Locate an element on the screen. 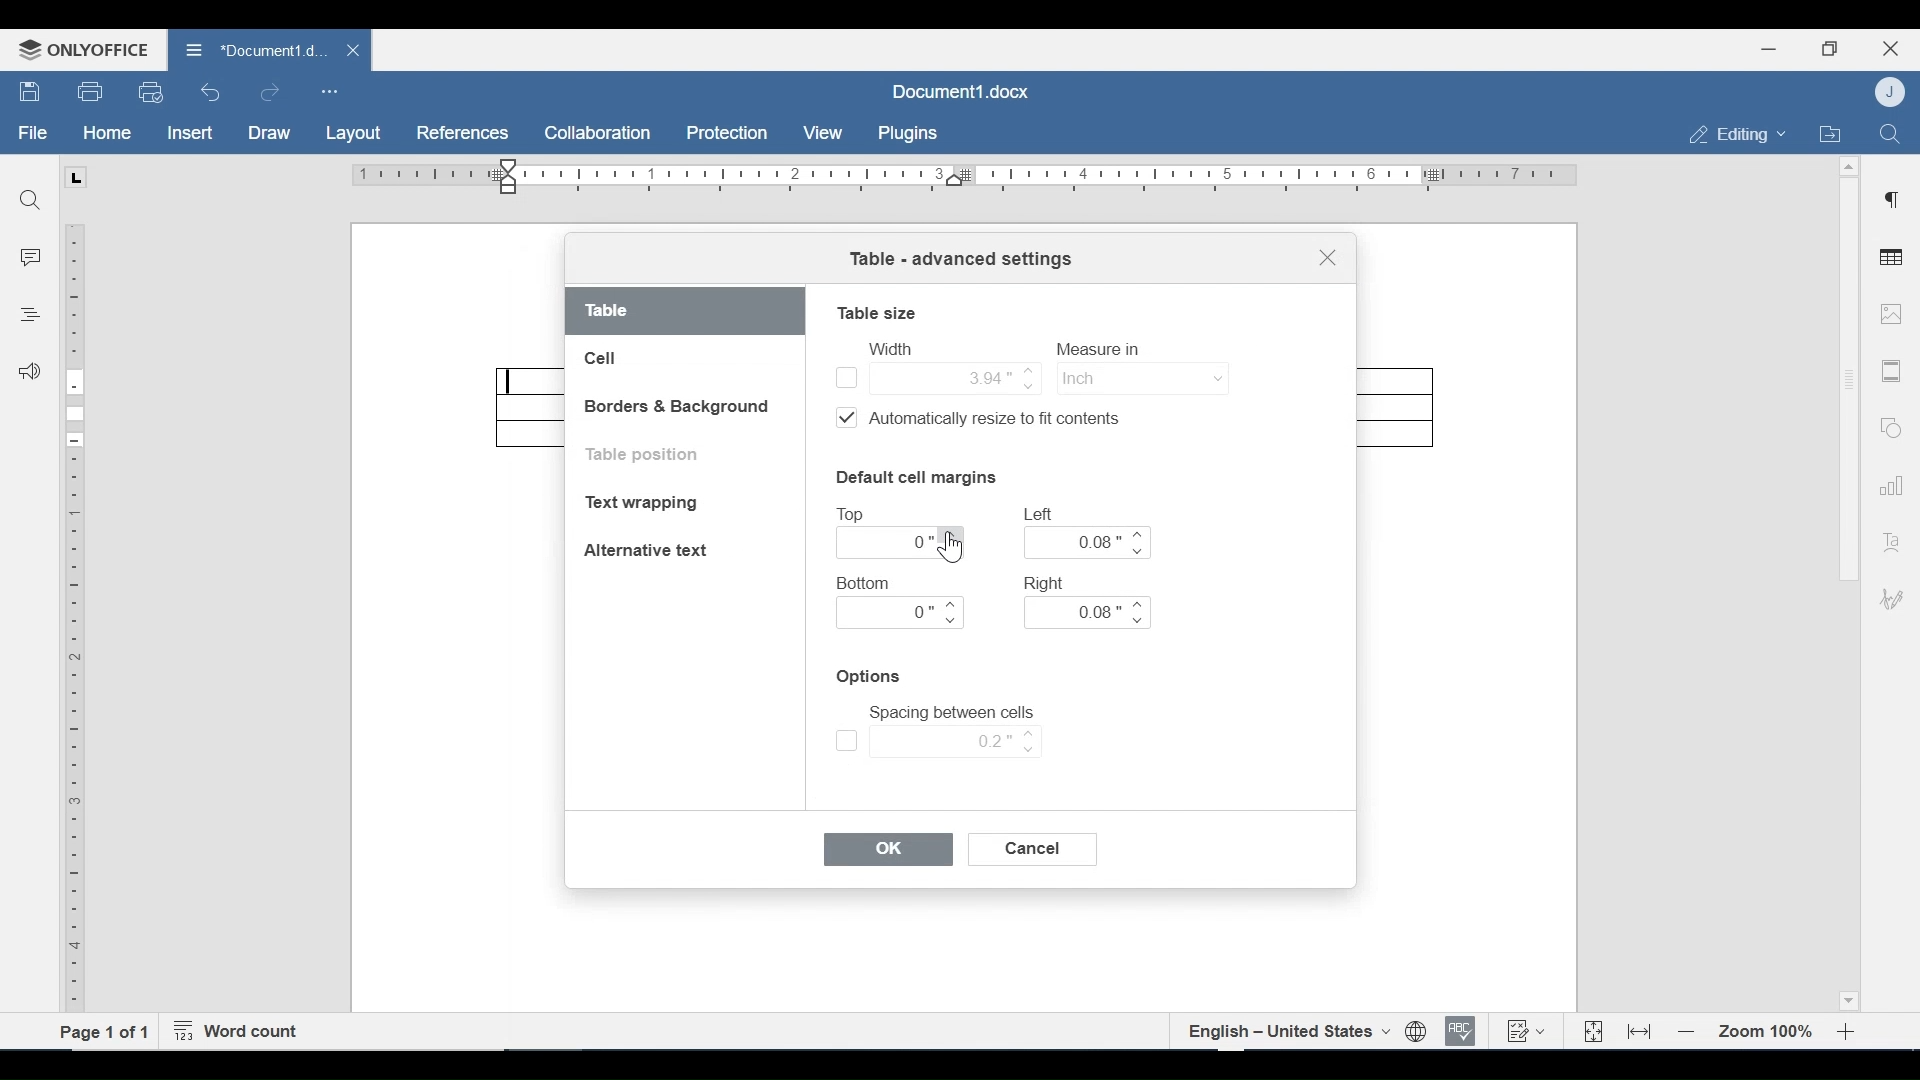 The height and width of the screenshot is (1080, 1920). Table size is located at coordinates (877, 312).